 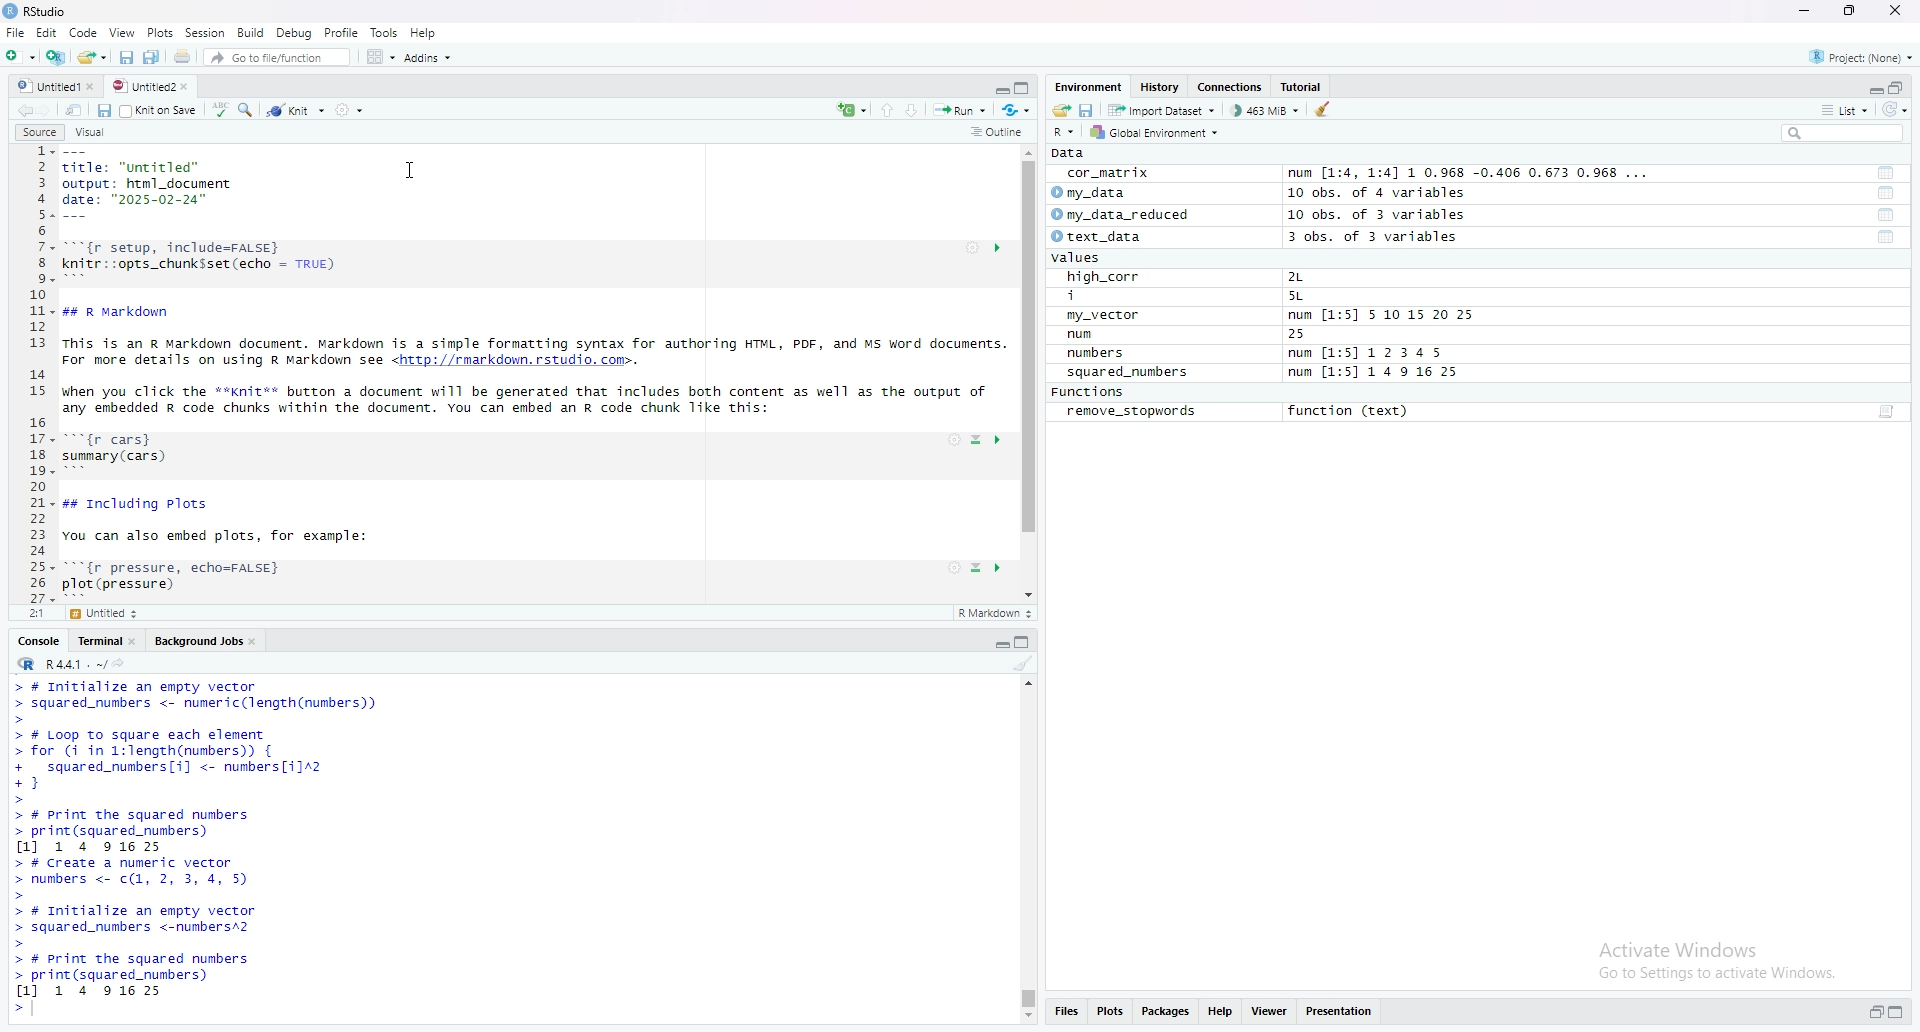 What do you see at coordinates (1232, 86) in the screenshot?
I see `Connections` at bounding box center [1232, 86].